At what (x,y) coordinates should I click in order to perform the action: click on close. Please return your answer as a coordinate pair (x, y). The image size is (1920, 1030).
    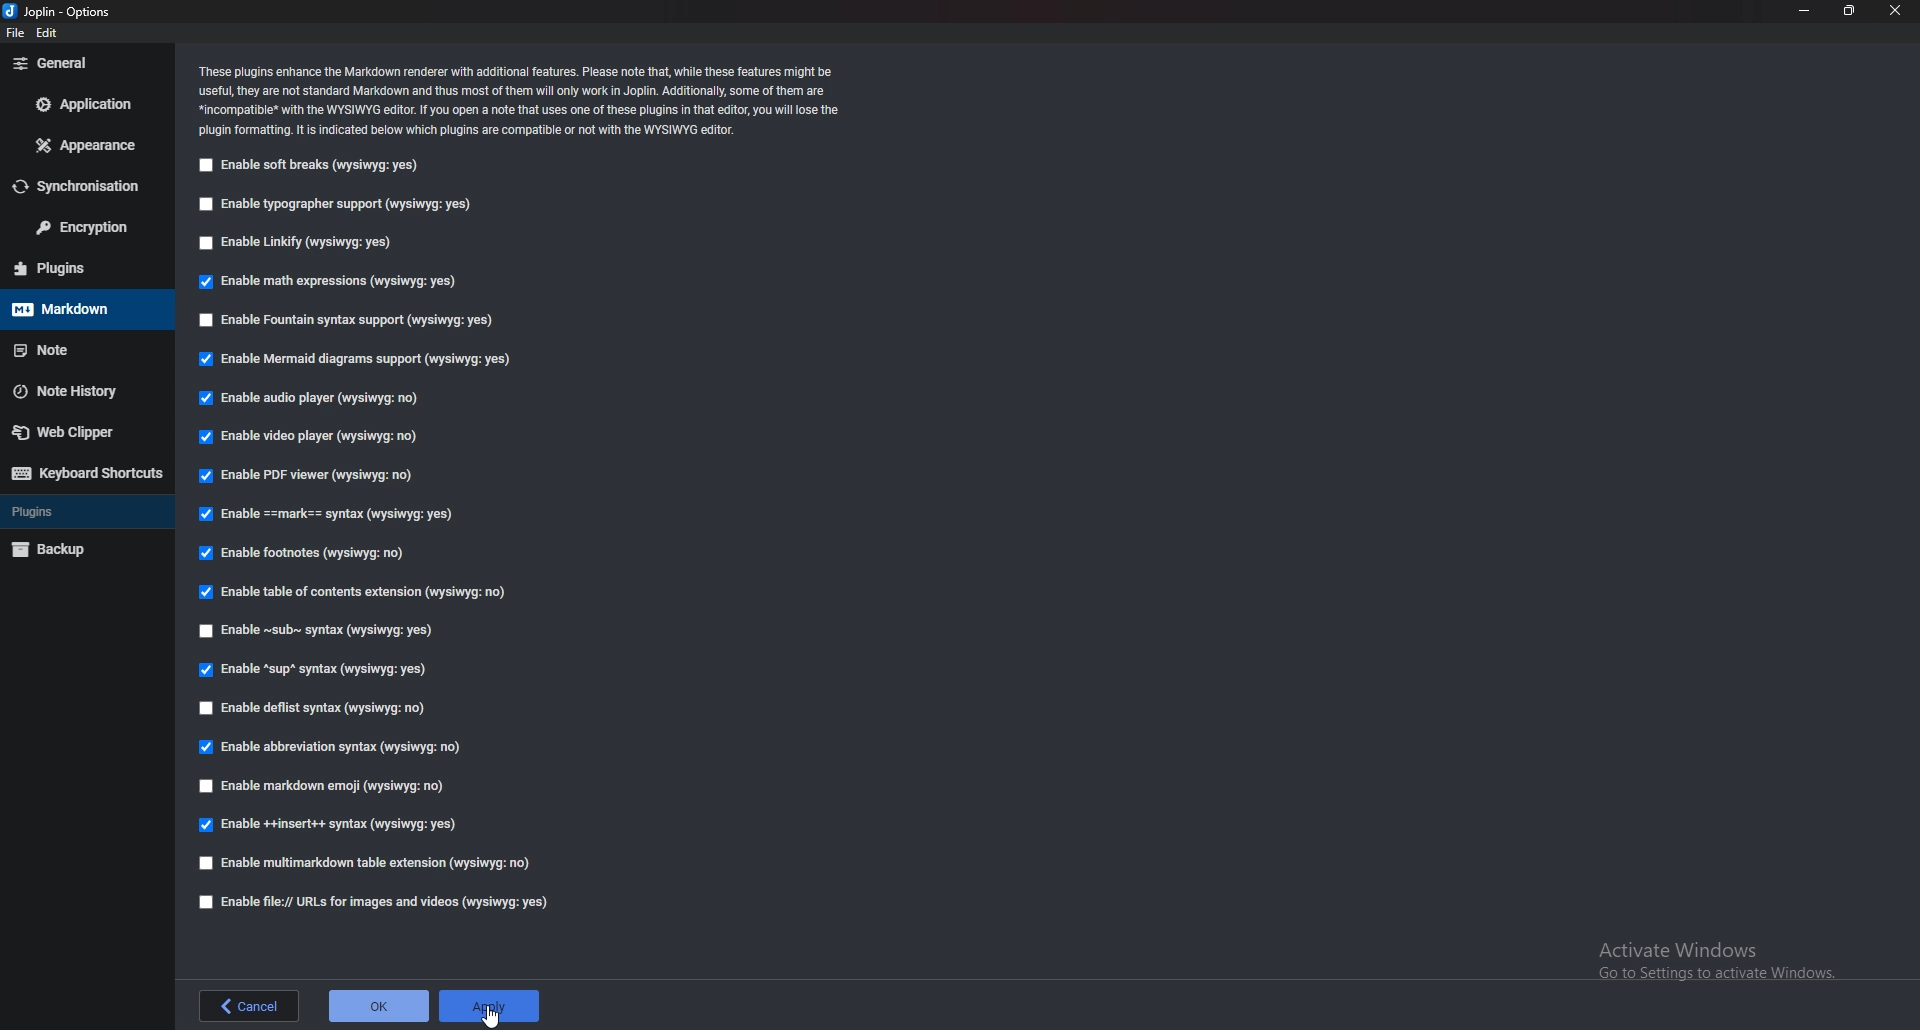
    Looking at the image, I should click on (1896, 11).